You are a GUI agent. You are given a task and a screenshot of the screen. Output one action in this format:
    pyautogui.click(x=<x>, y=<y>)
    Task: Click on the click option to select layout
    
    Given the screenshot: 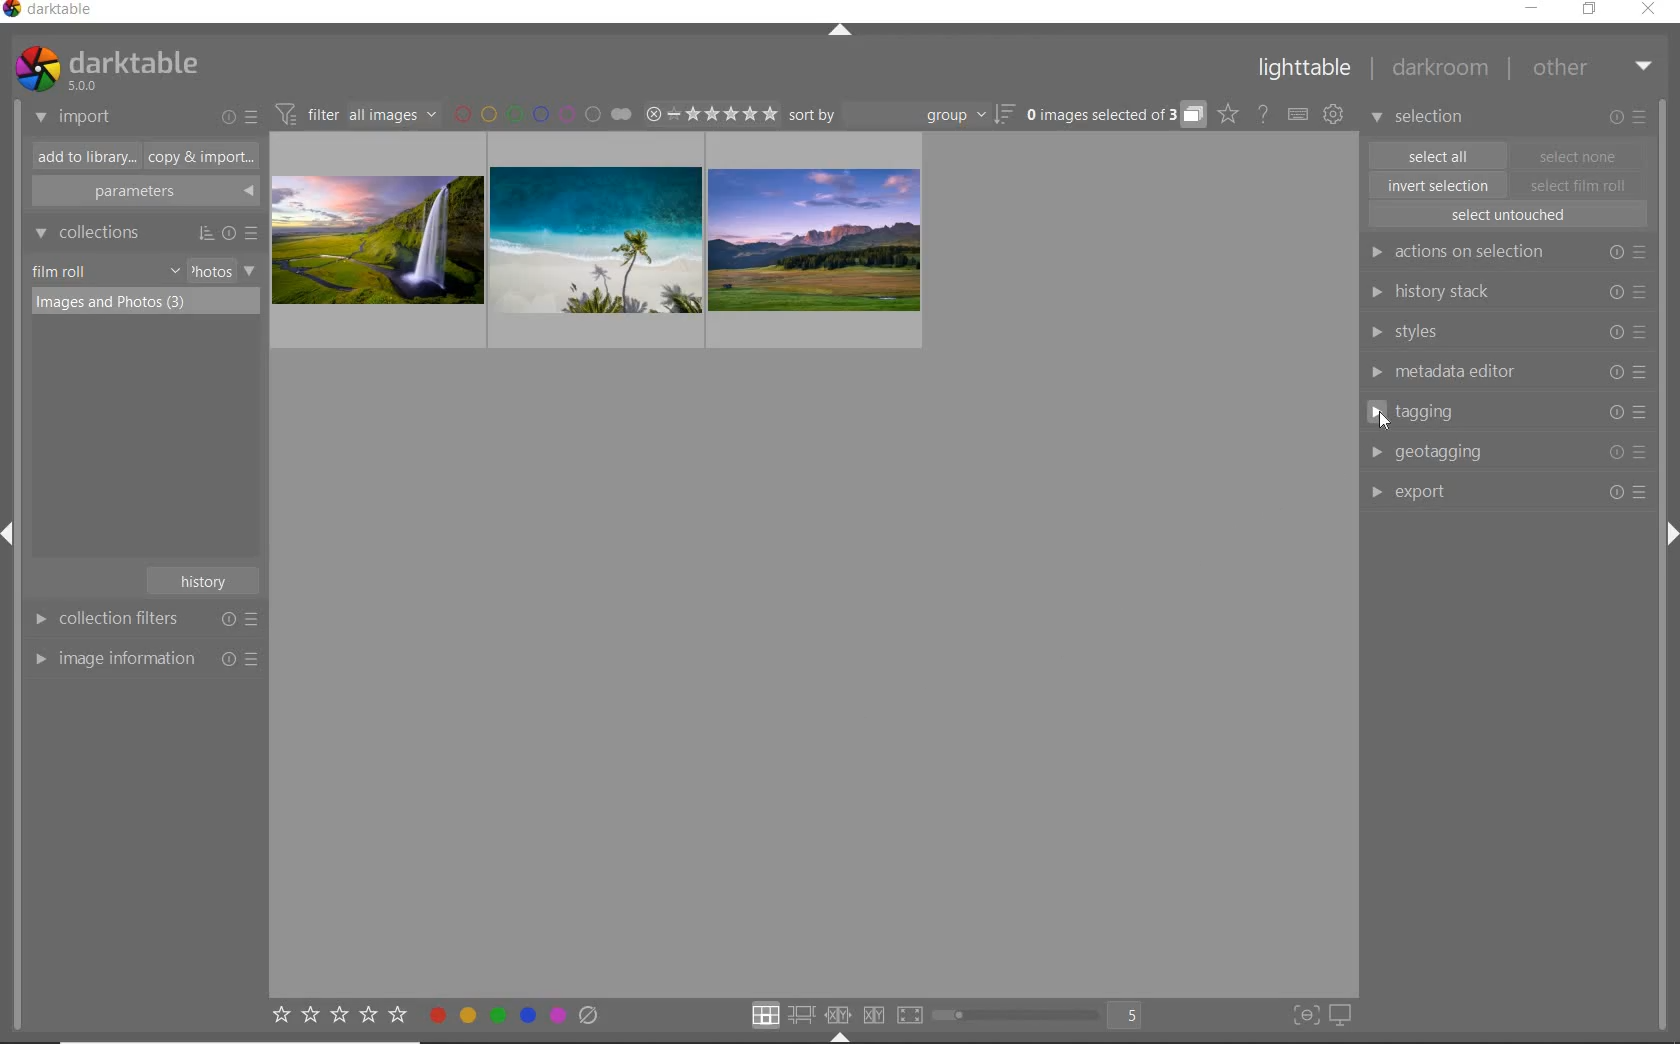 What is the action you would take?
    pyautogui.click(x=833, y=1015)
    